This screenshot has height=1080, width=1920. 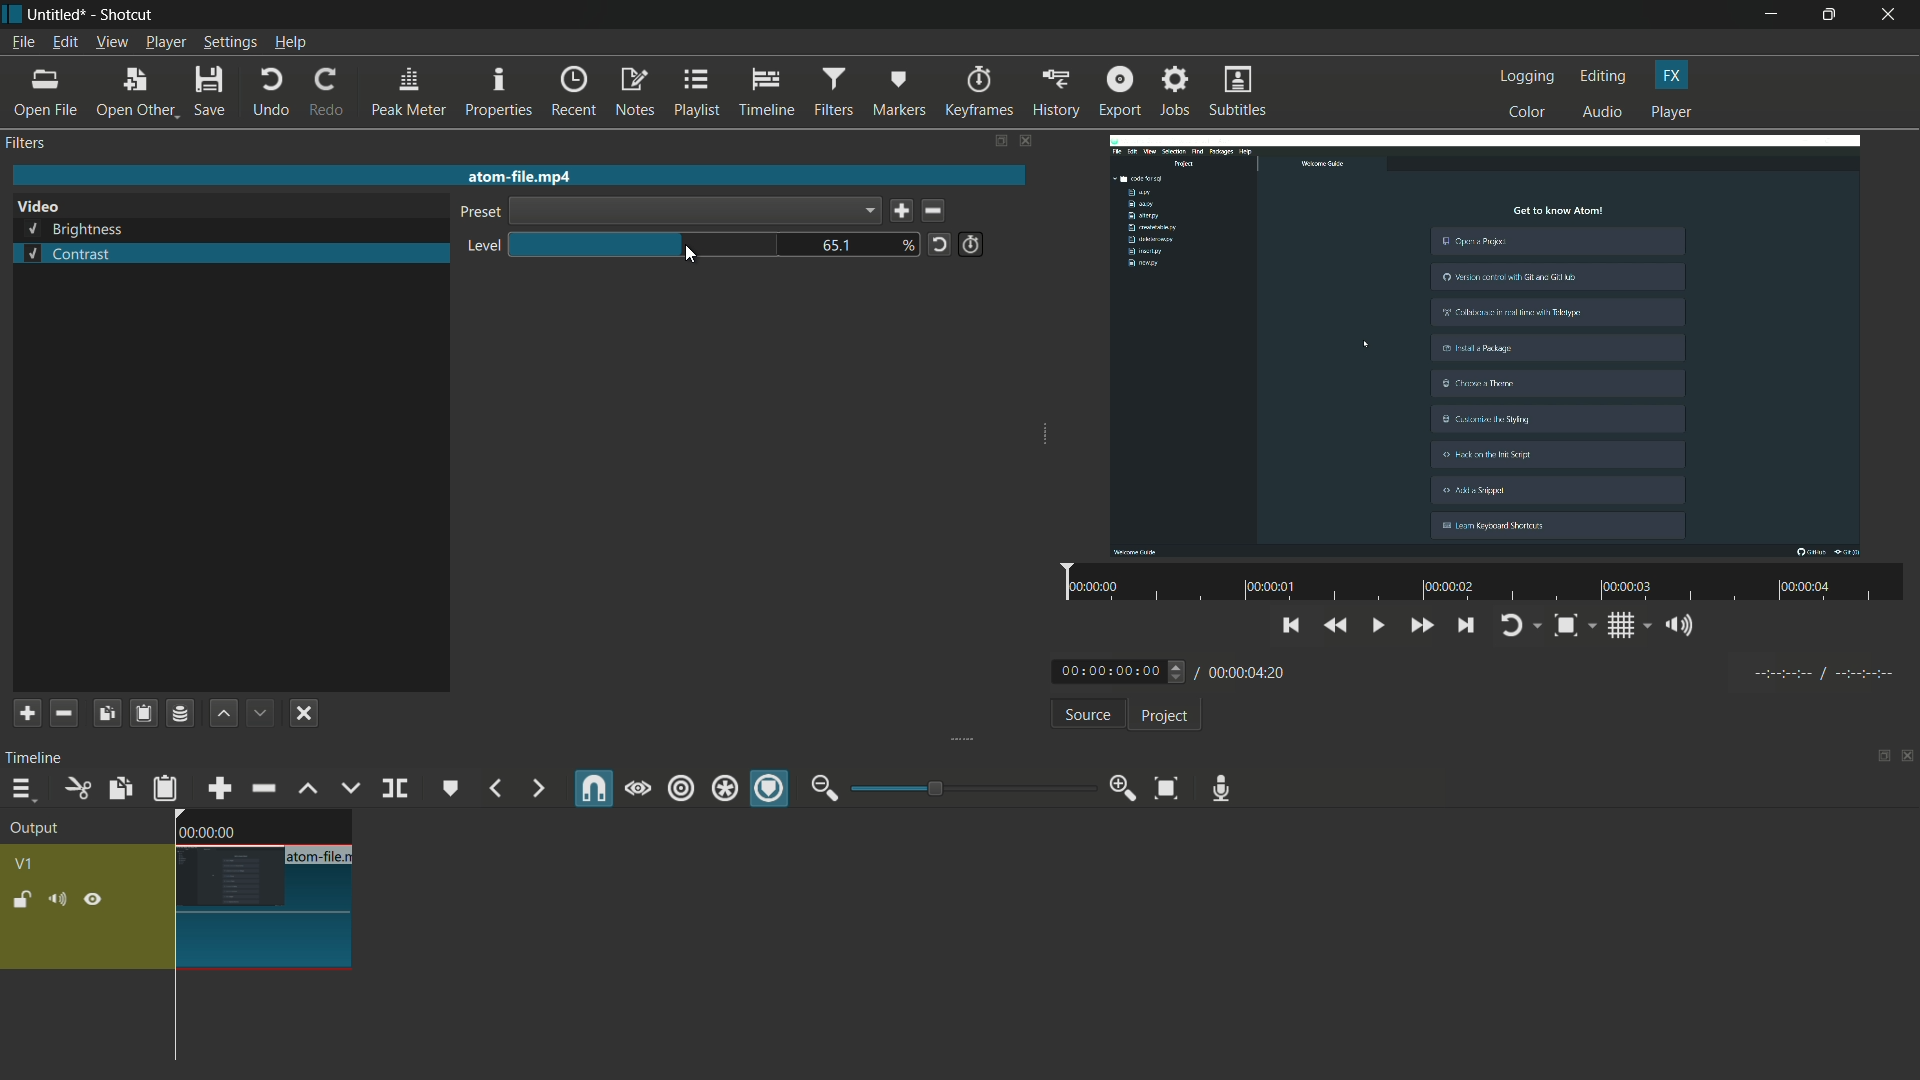 I want to click on audio, so click(x=1604, y=113).